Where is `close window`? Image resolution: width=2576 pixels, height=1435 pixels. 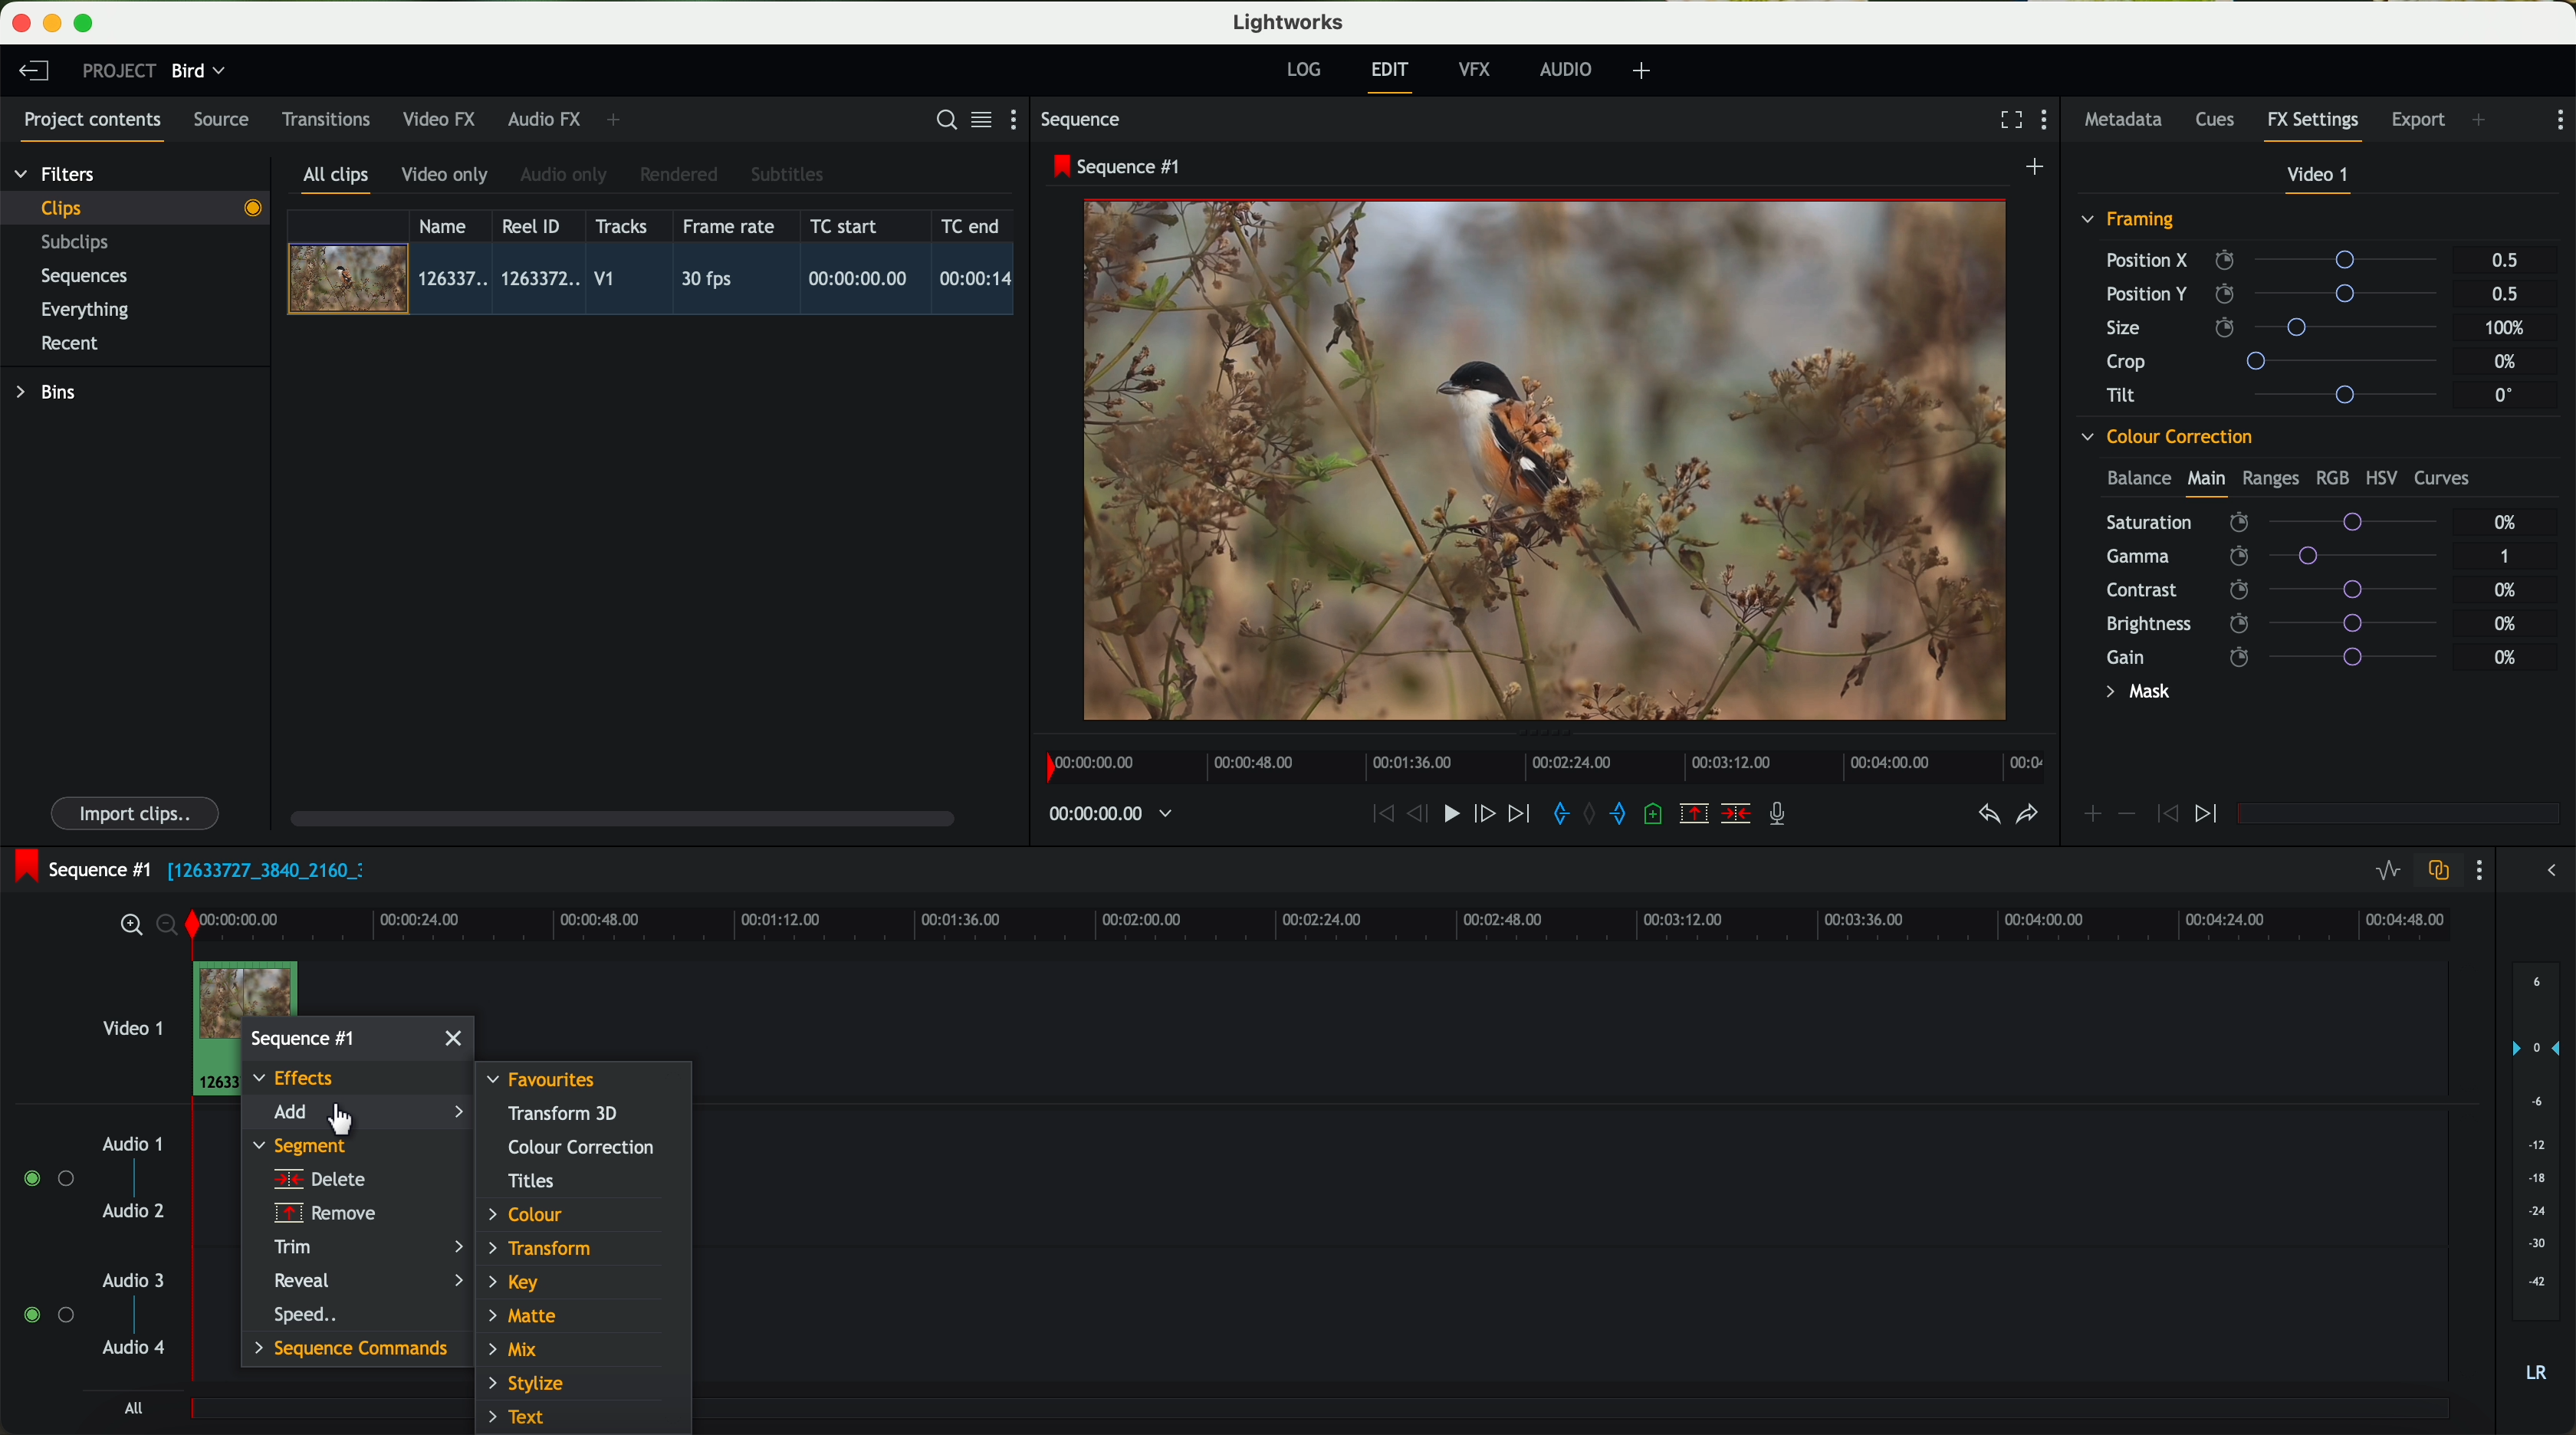
close window is located at coordinates (451, 1037).